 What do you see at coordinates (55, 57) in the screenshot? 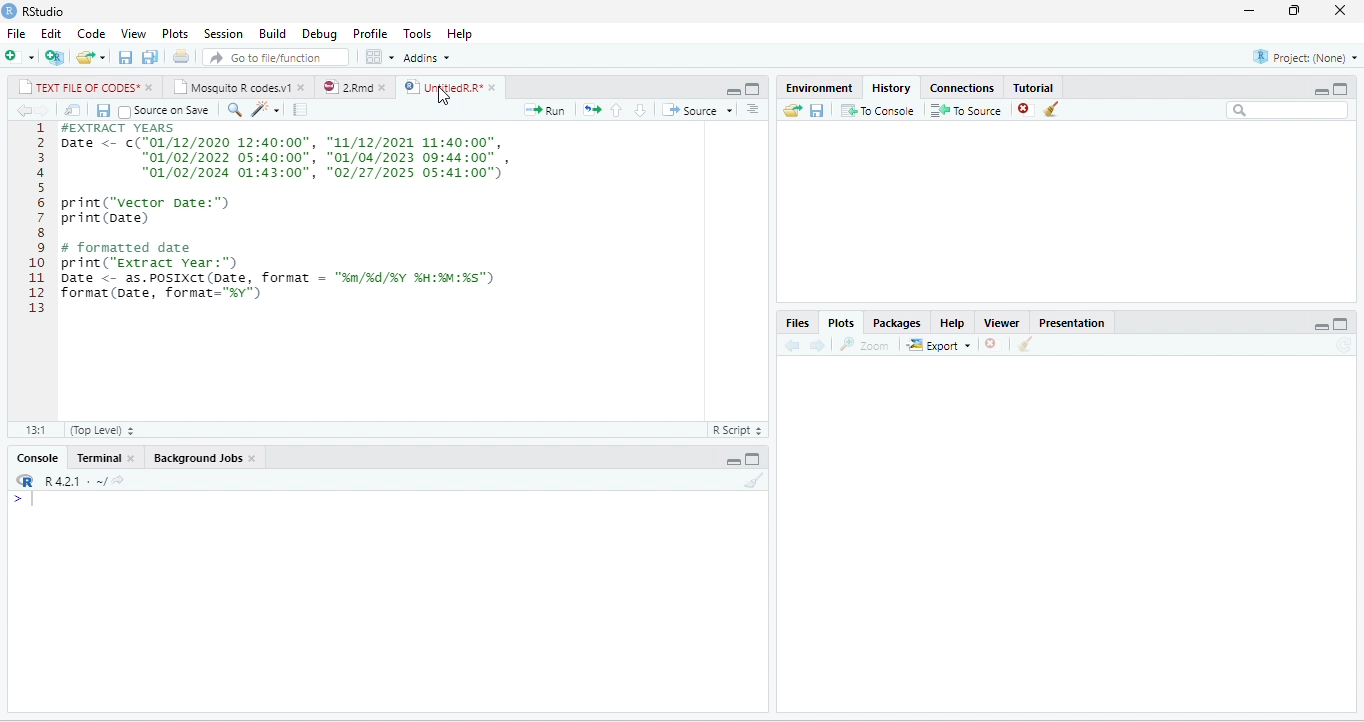
I see `new project` at bounding box center [55, 57].